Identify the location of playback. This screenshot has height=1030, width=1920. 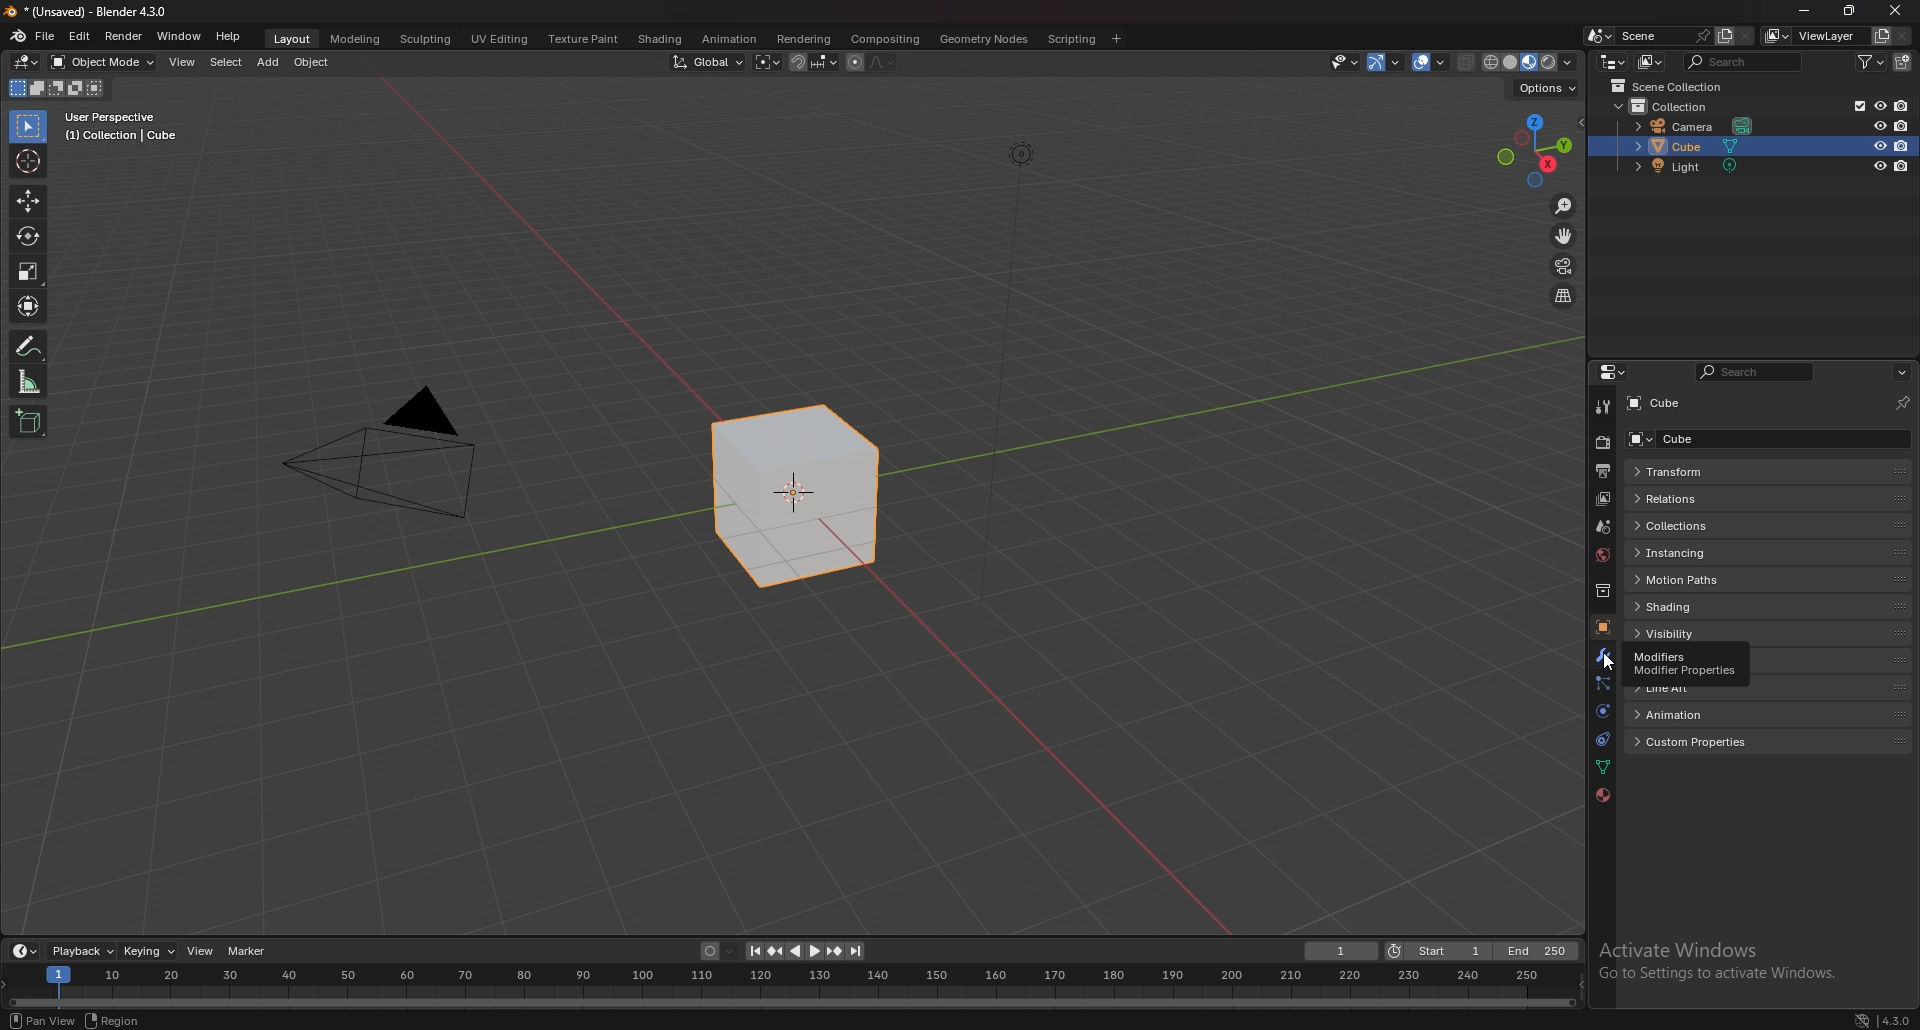
(85, 951).